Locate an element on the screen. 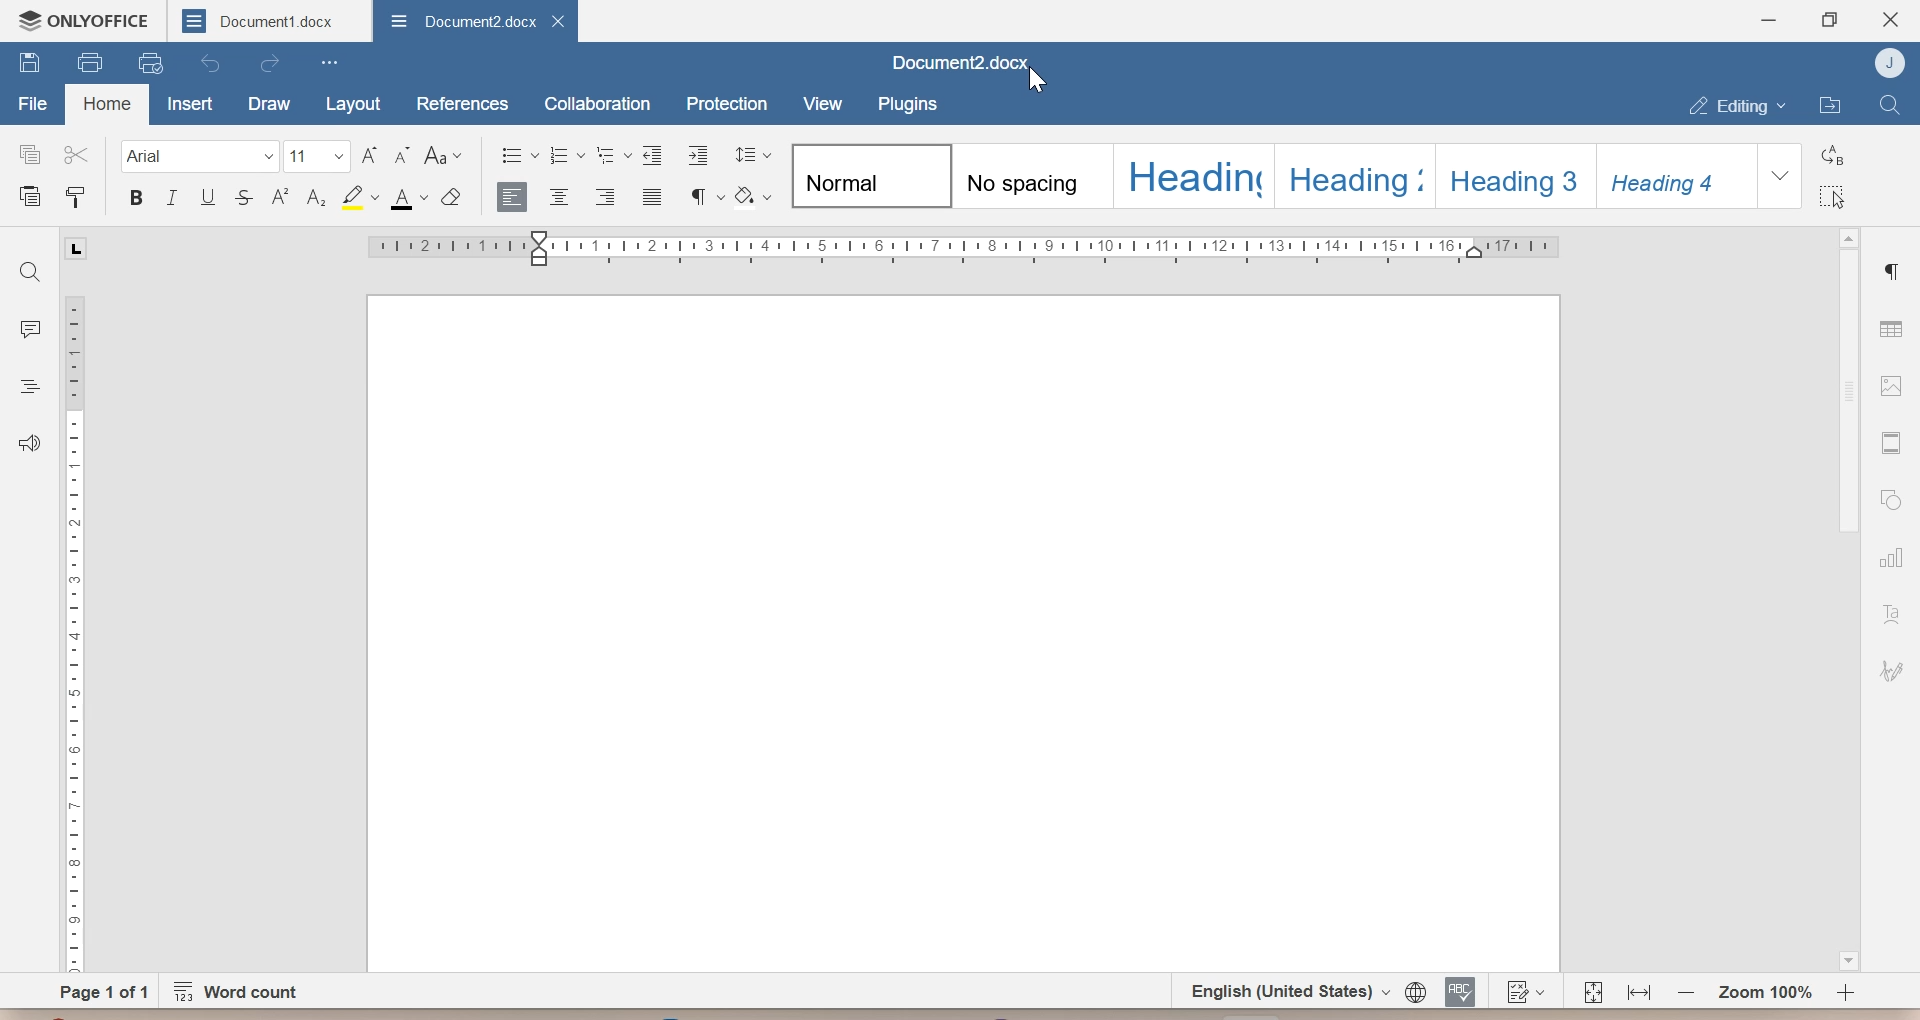  Protection is located at coordinates (726, 100).